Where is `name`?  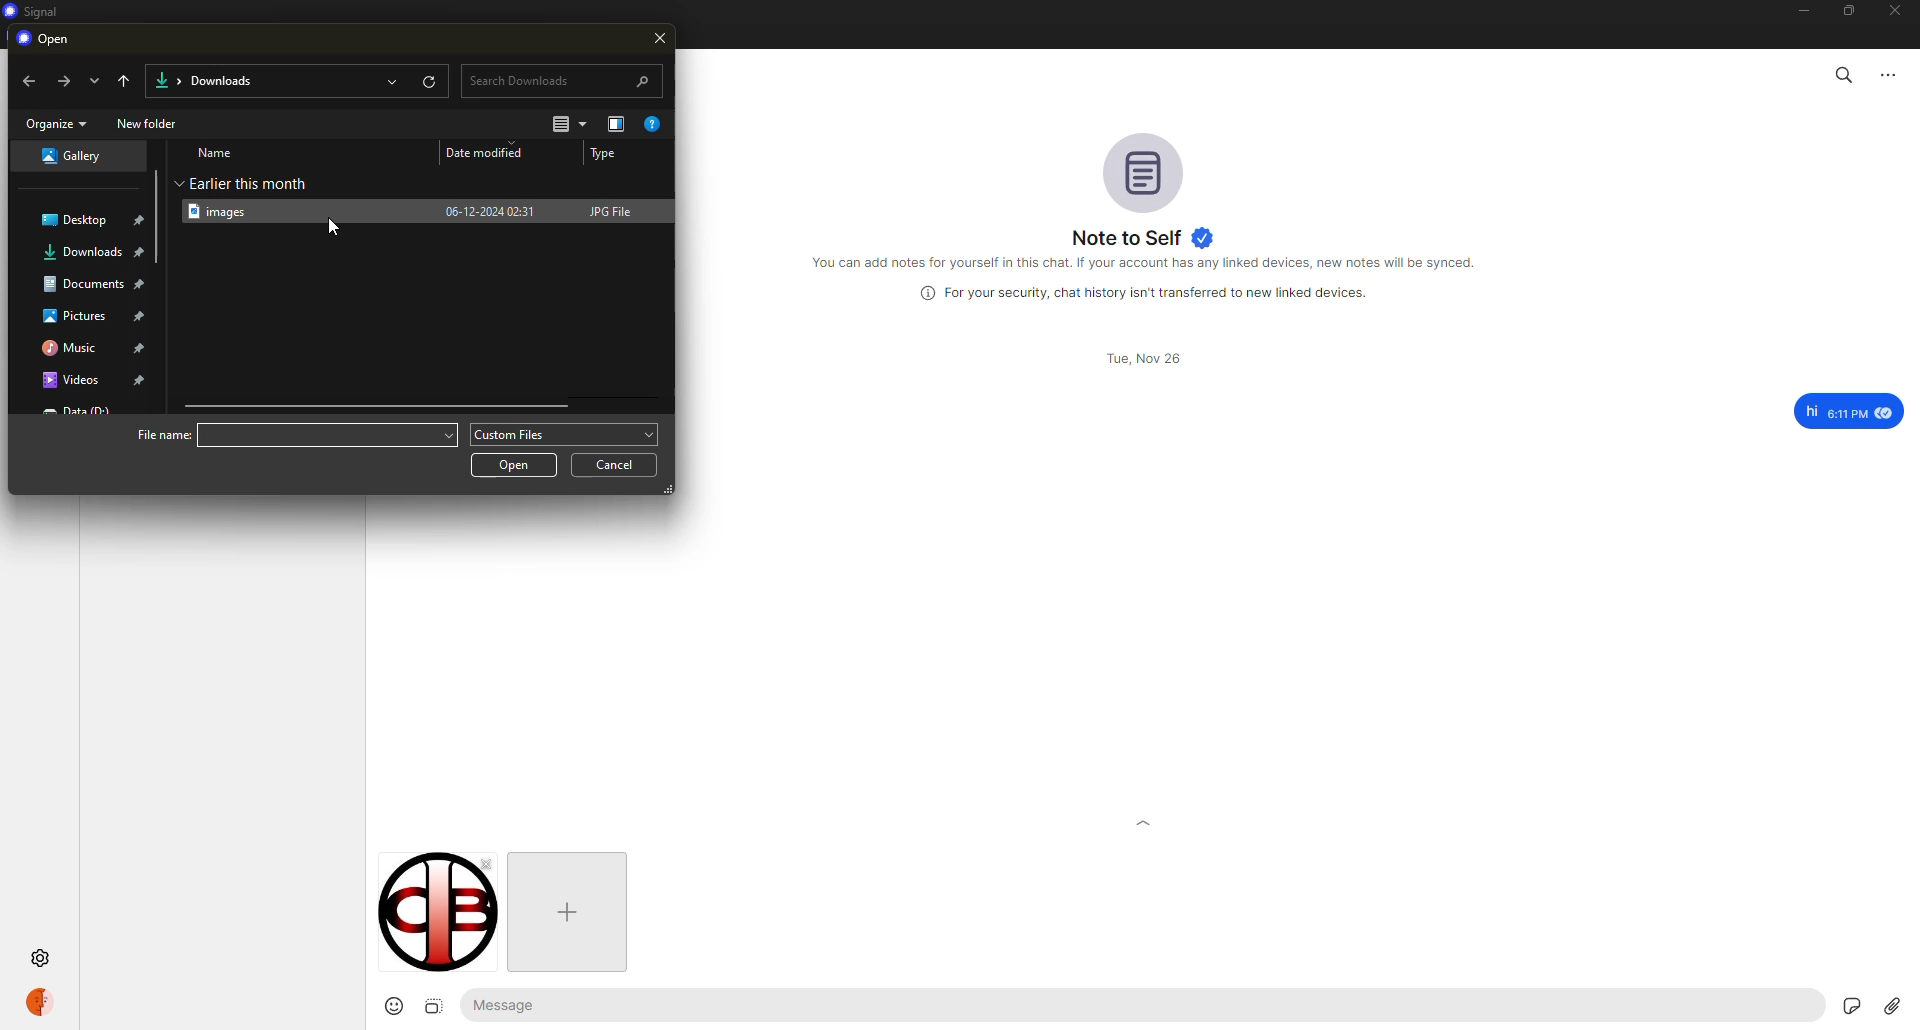 name is located at coordinates (218, 152).